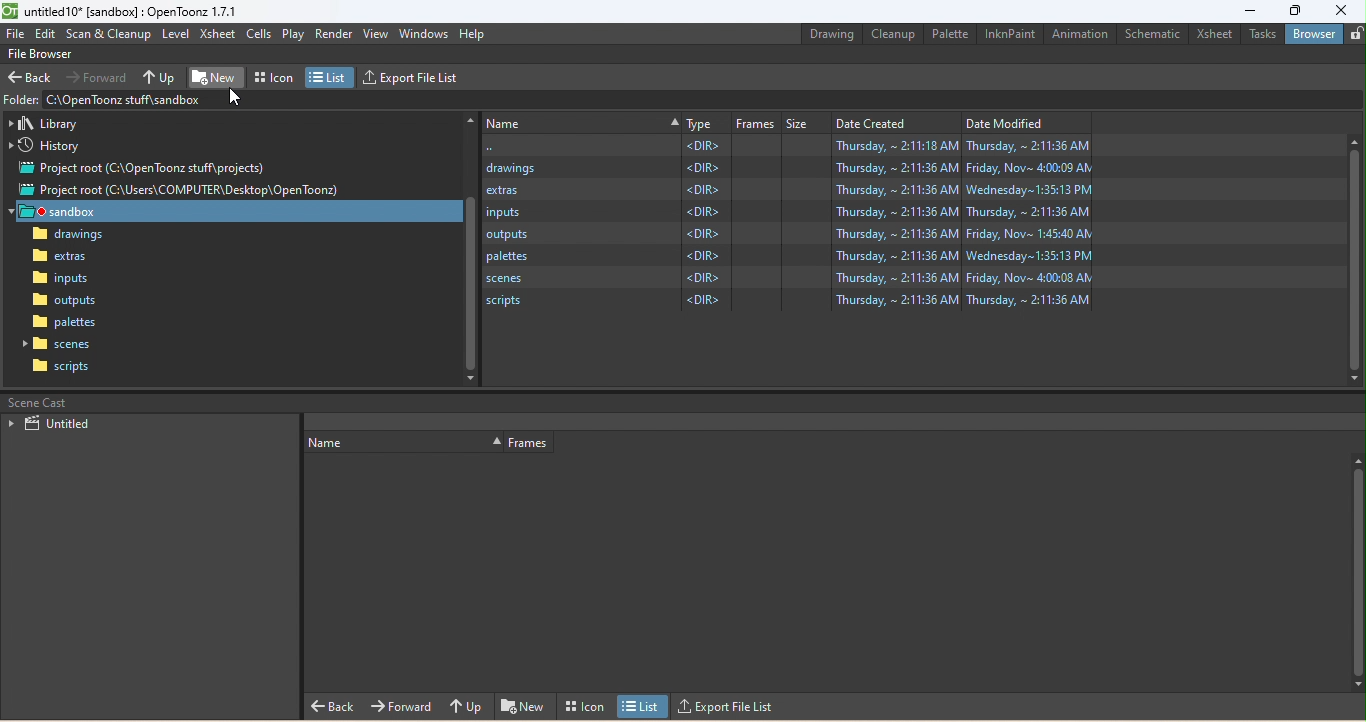 Image resolution: width=1366 pixels, height=722 pixels. Describe the element at coordinates (1263, 32) in the screenshot. I see `Tasks` at that location.